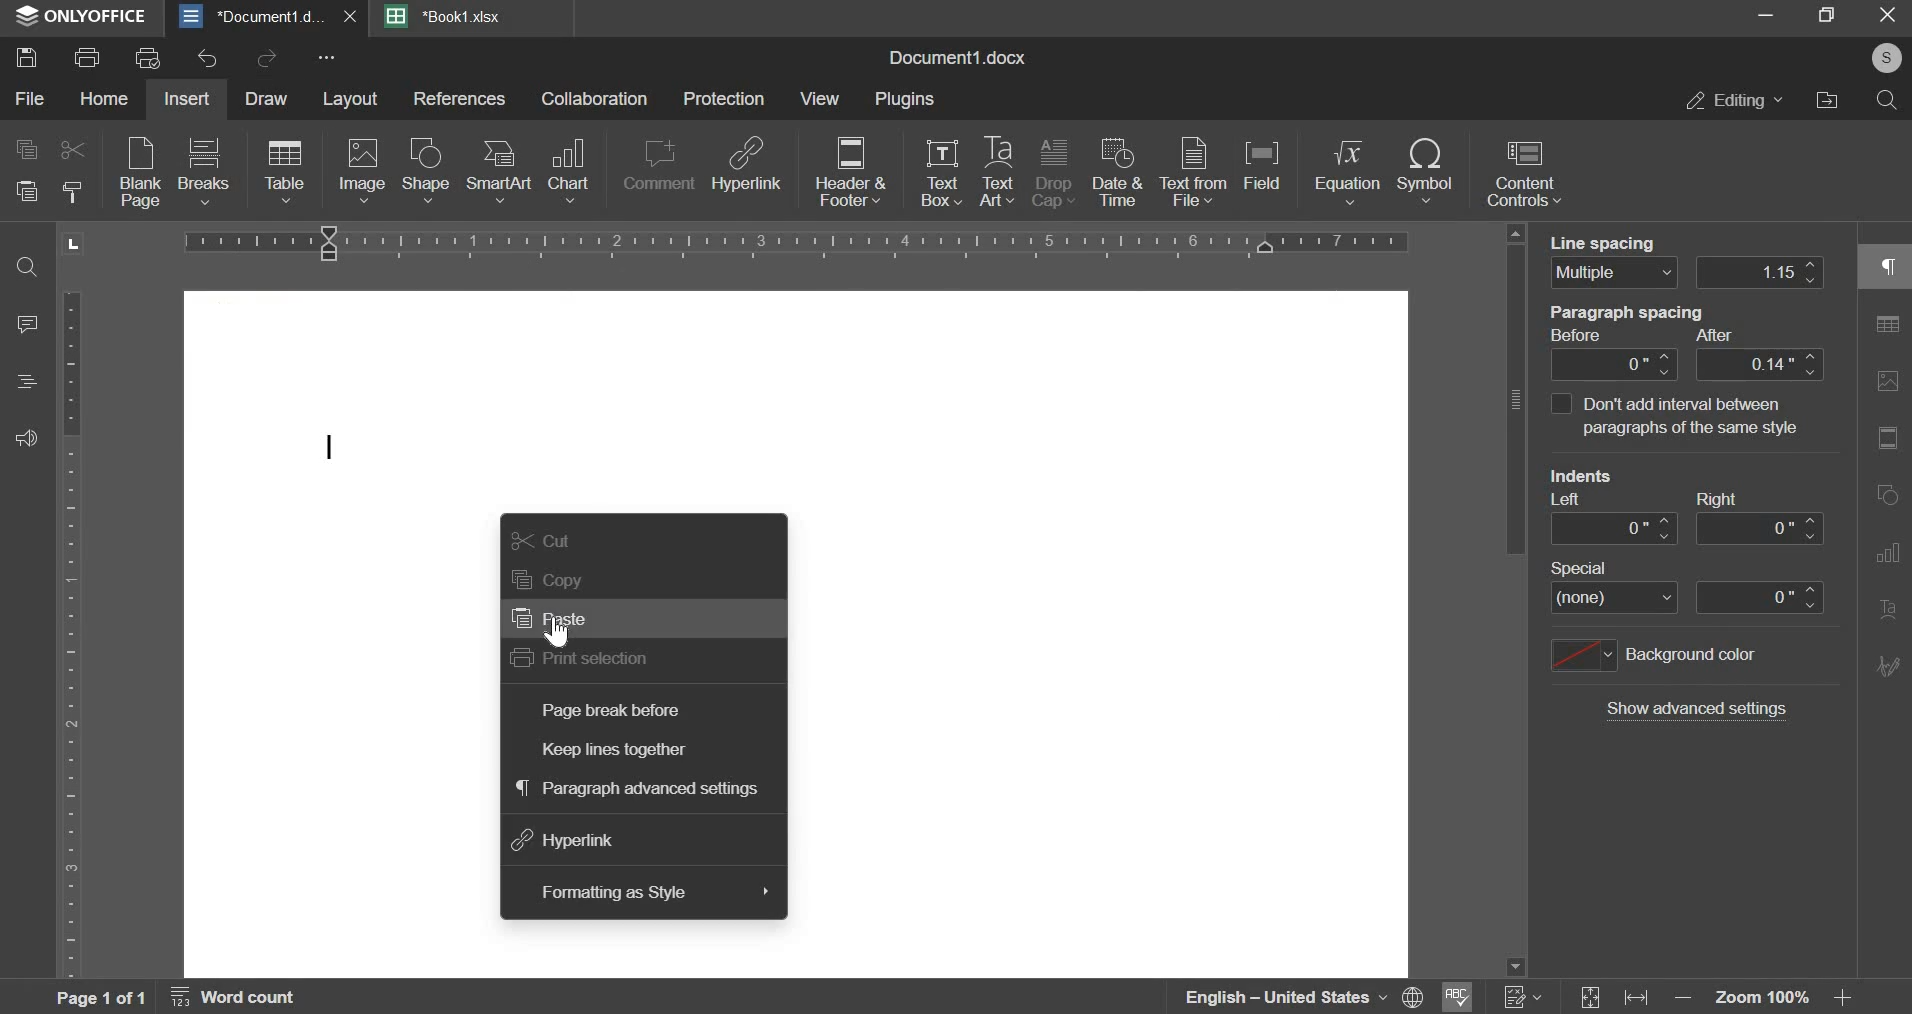 The image size is (1912, 1014). What do you see at coordinates (328, 60) in the screenshot?
I see `more options` at bounding box center [328, 60].